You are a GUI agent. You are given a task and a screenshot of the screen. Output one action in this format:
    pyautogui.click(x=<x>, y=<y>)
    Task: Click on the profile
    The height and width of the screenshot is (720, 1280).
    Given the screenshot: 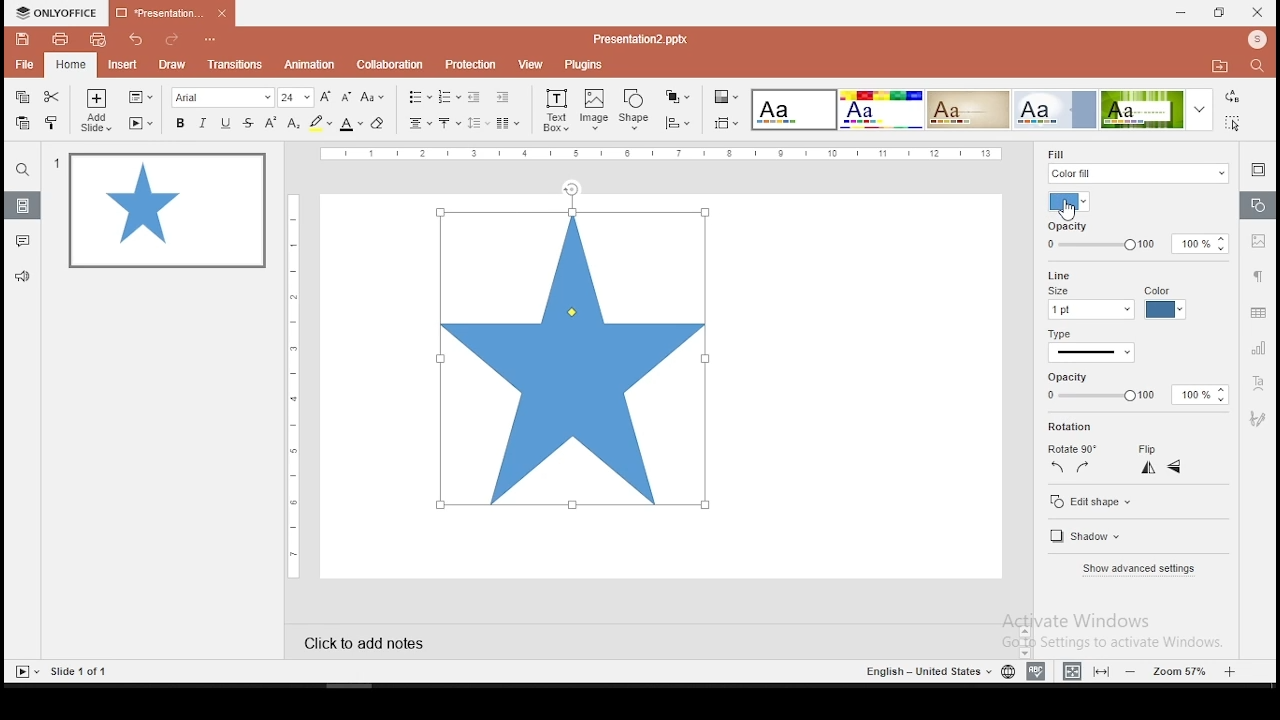 What is the action you would take?
    pyautogui.click(x=1255, y=41)
    